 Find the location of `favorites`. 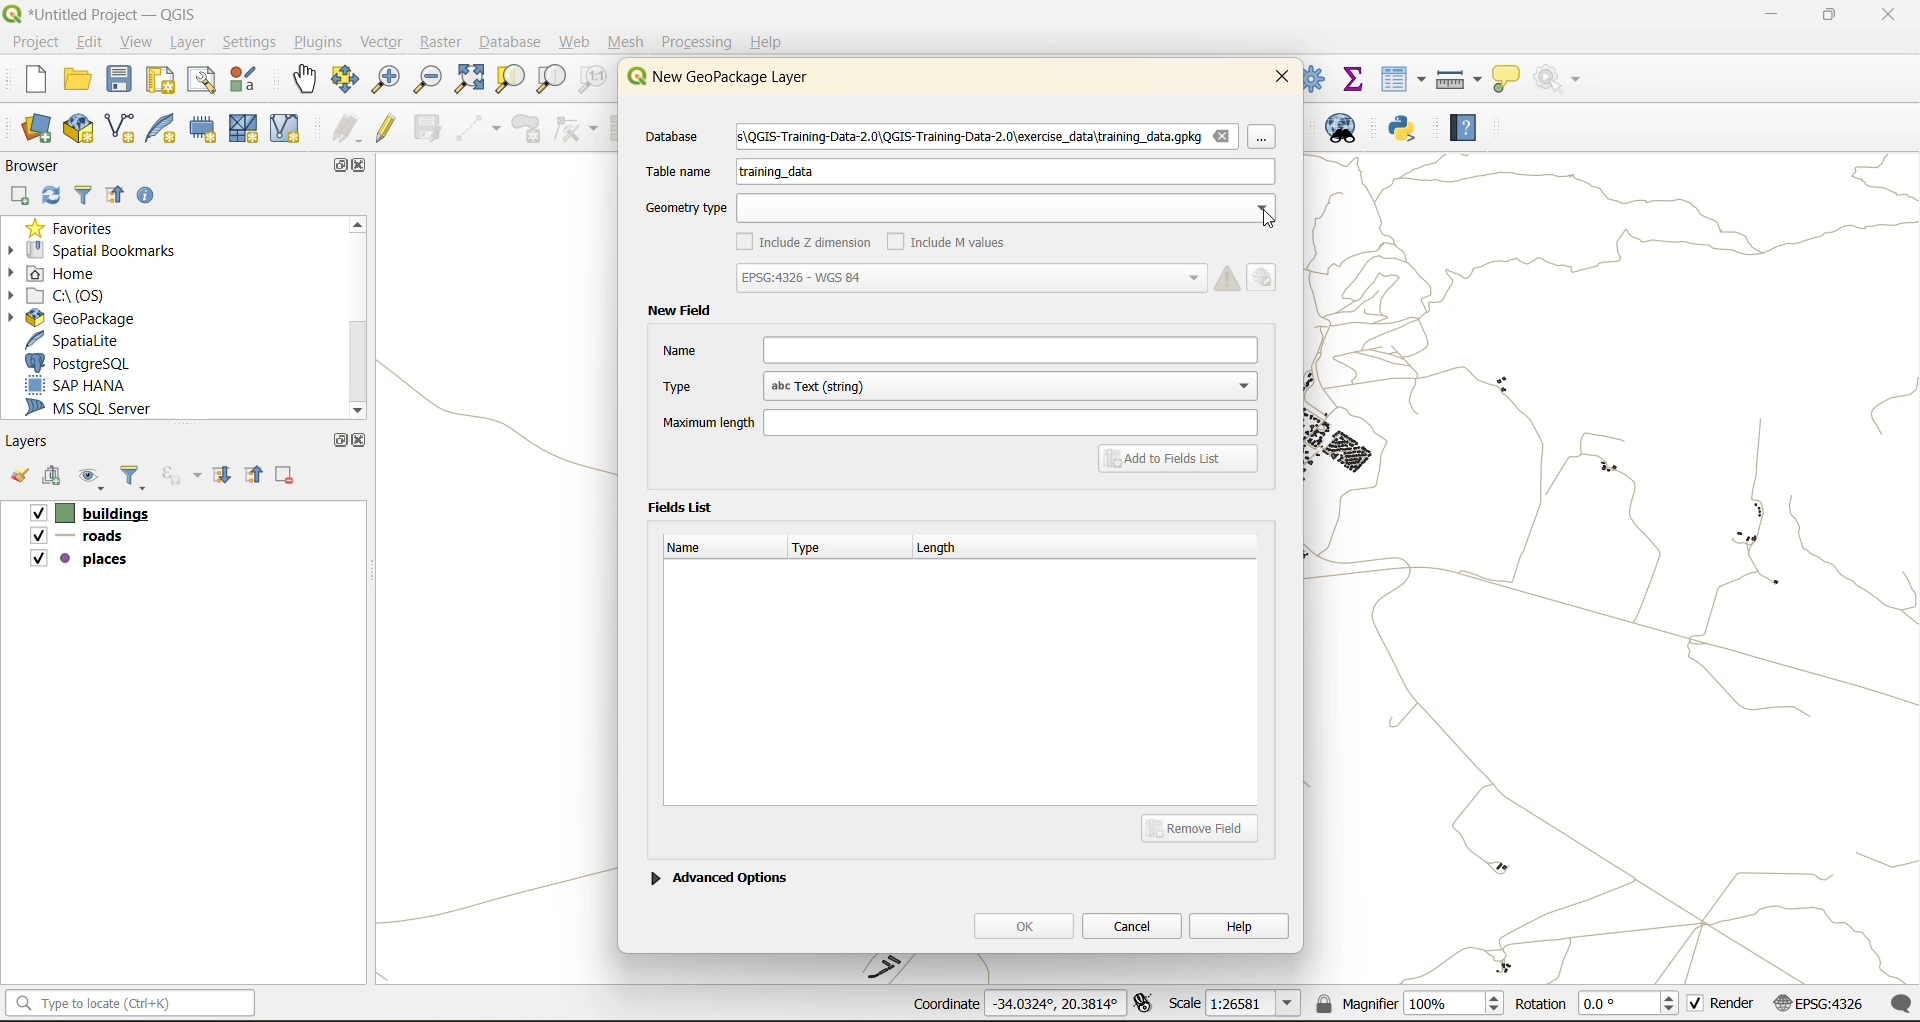

favorites is located at coordinates (75, 226).